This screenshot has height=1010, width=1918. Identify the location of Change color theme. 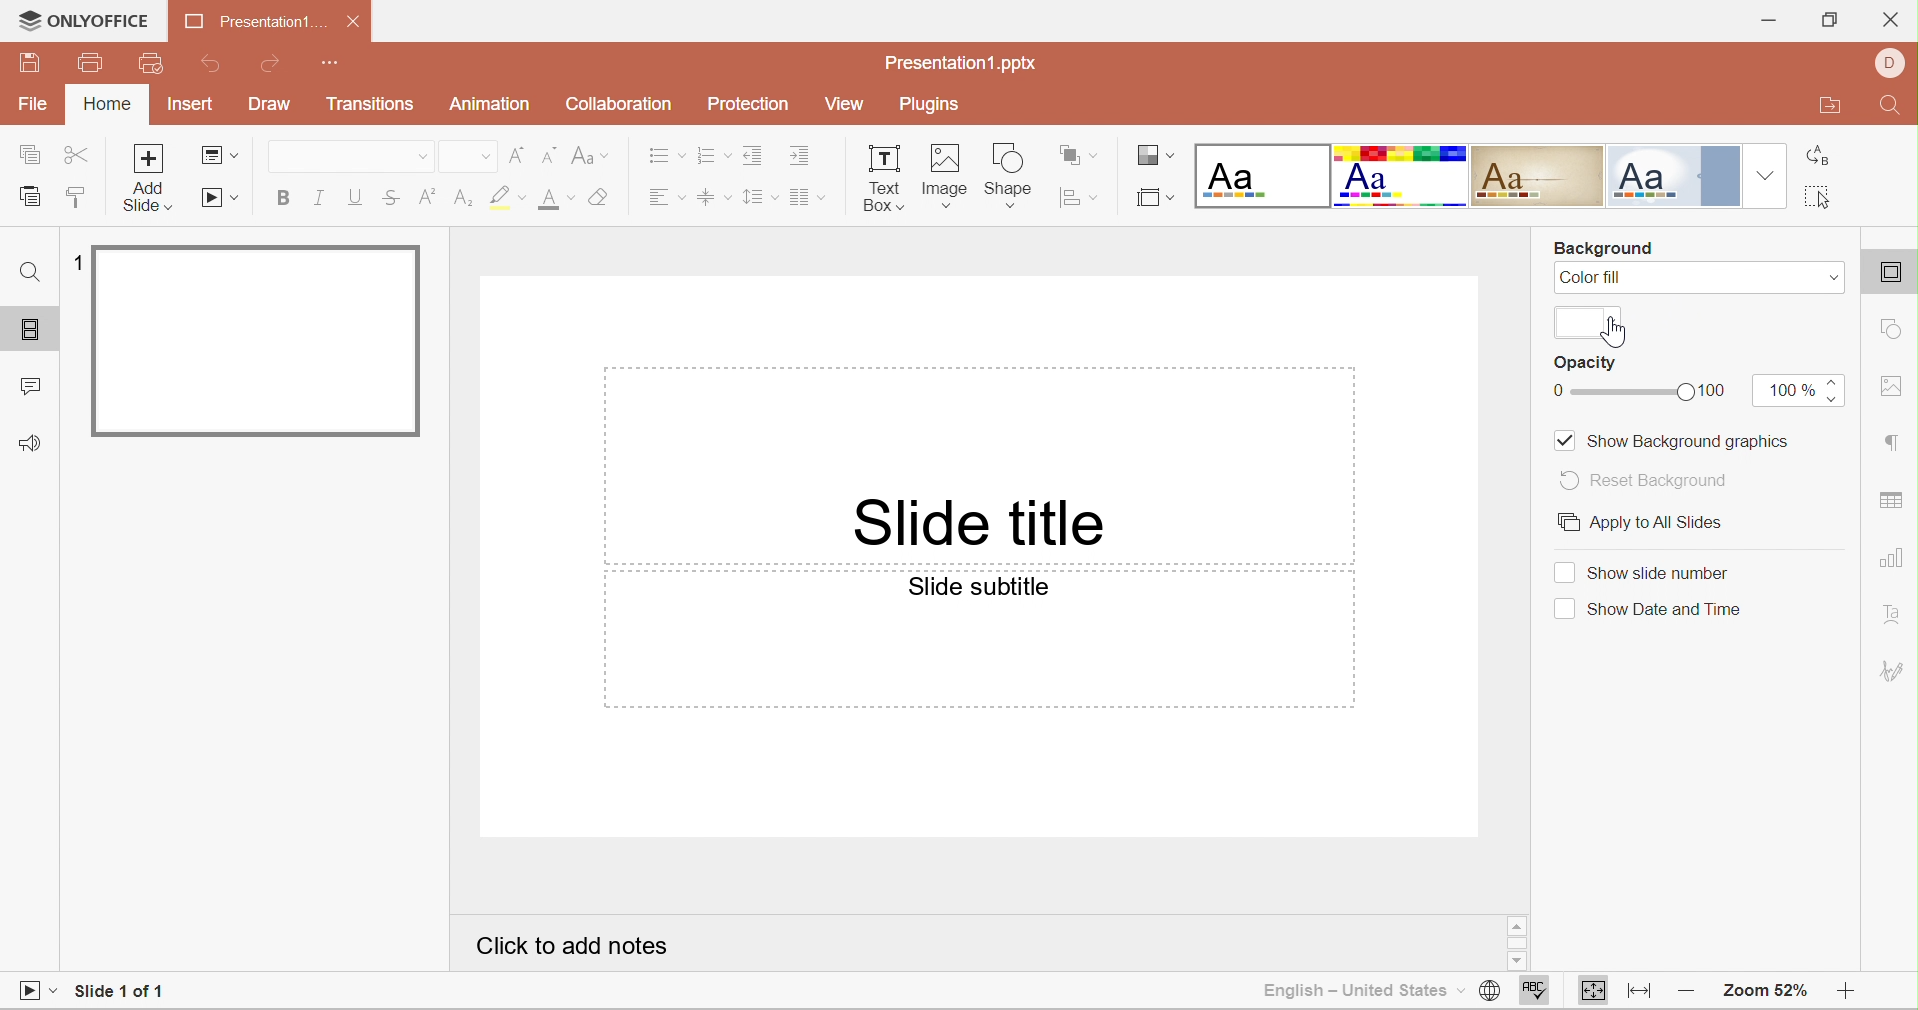
(1155, 155).